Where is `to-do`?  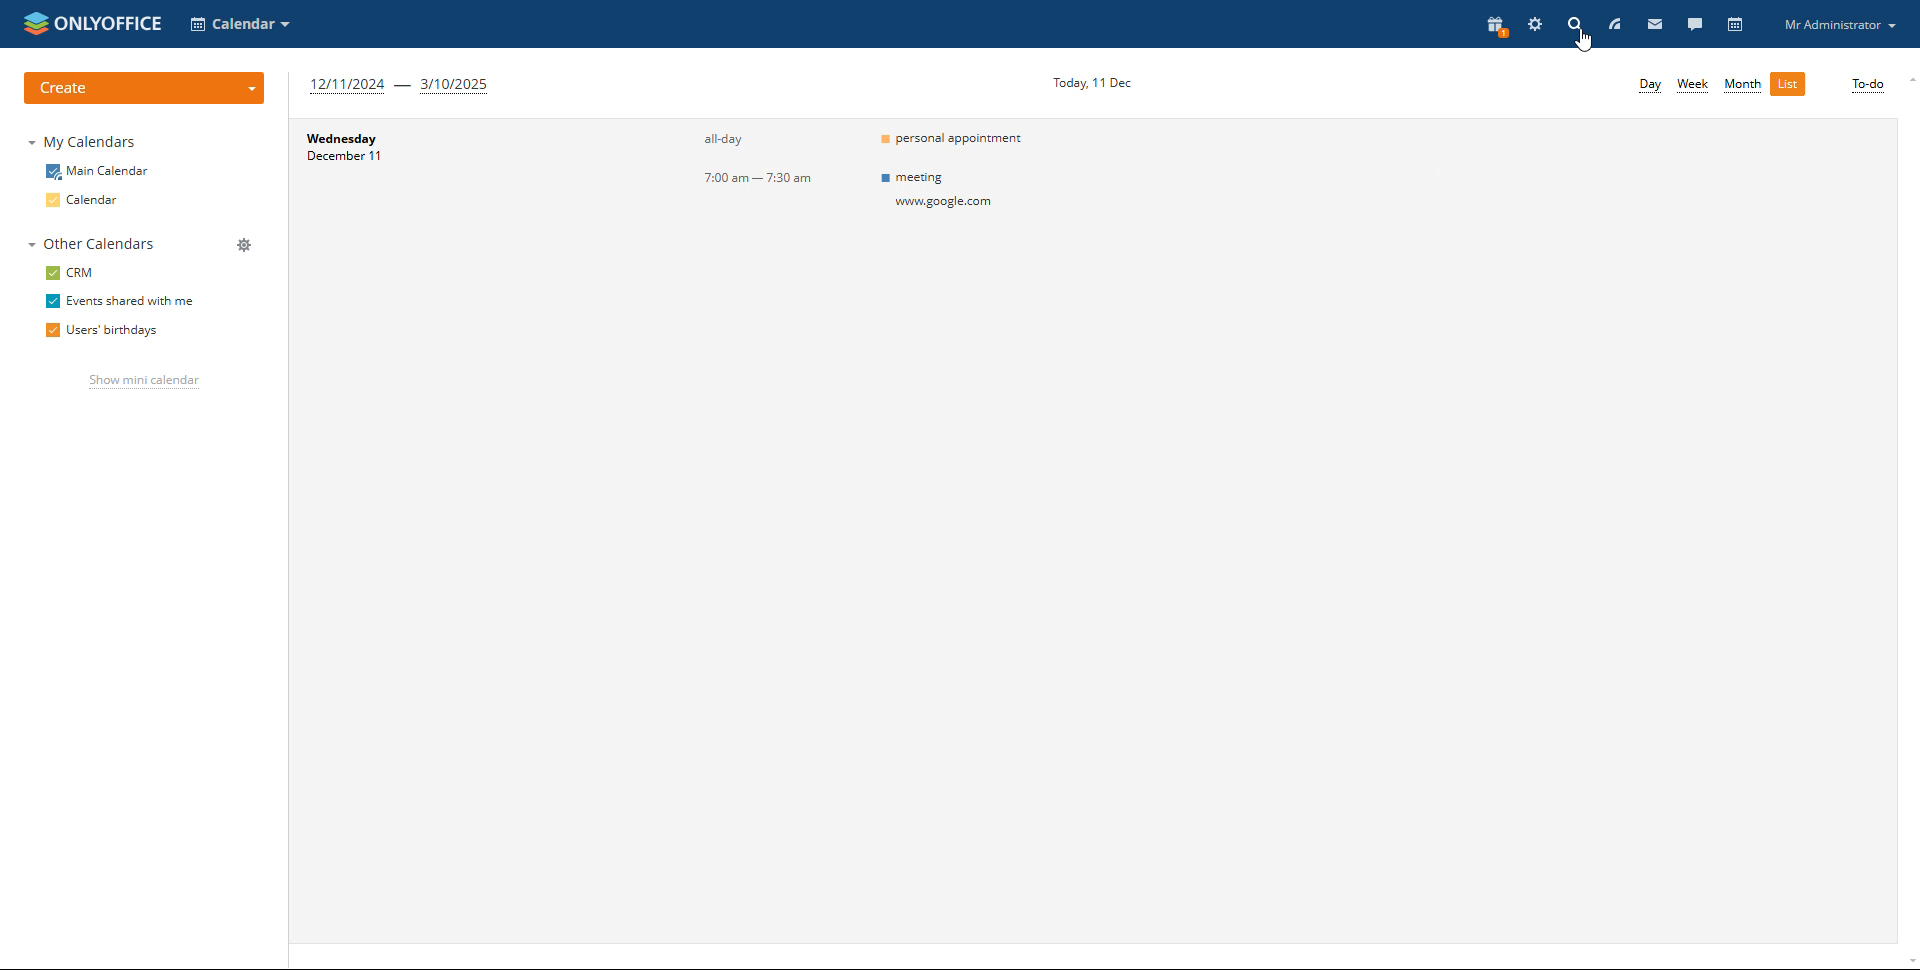
to-do is located at coordinates (1867, 86).